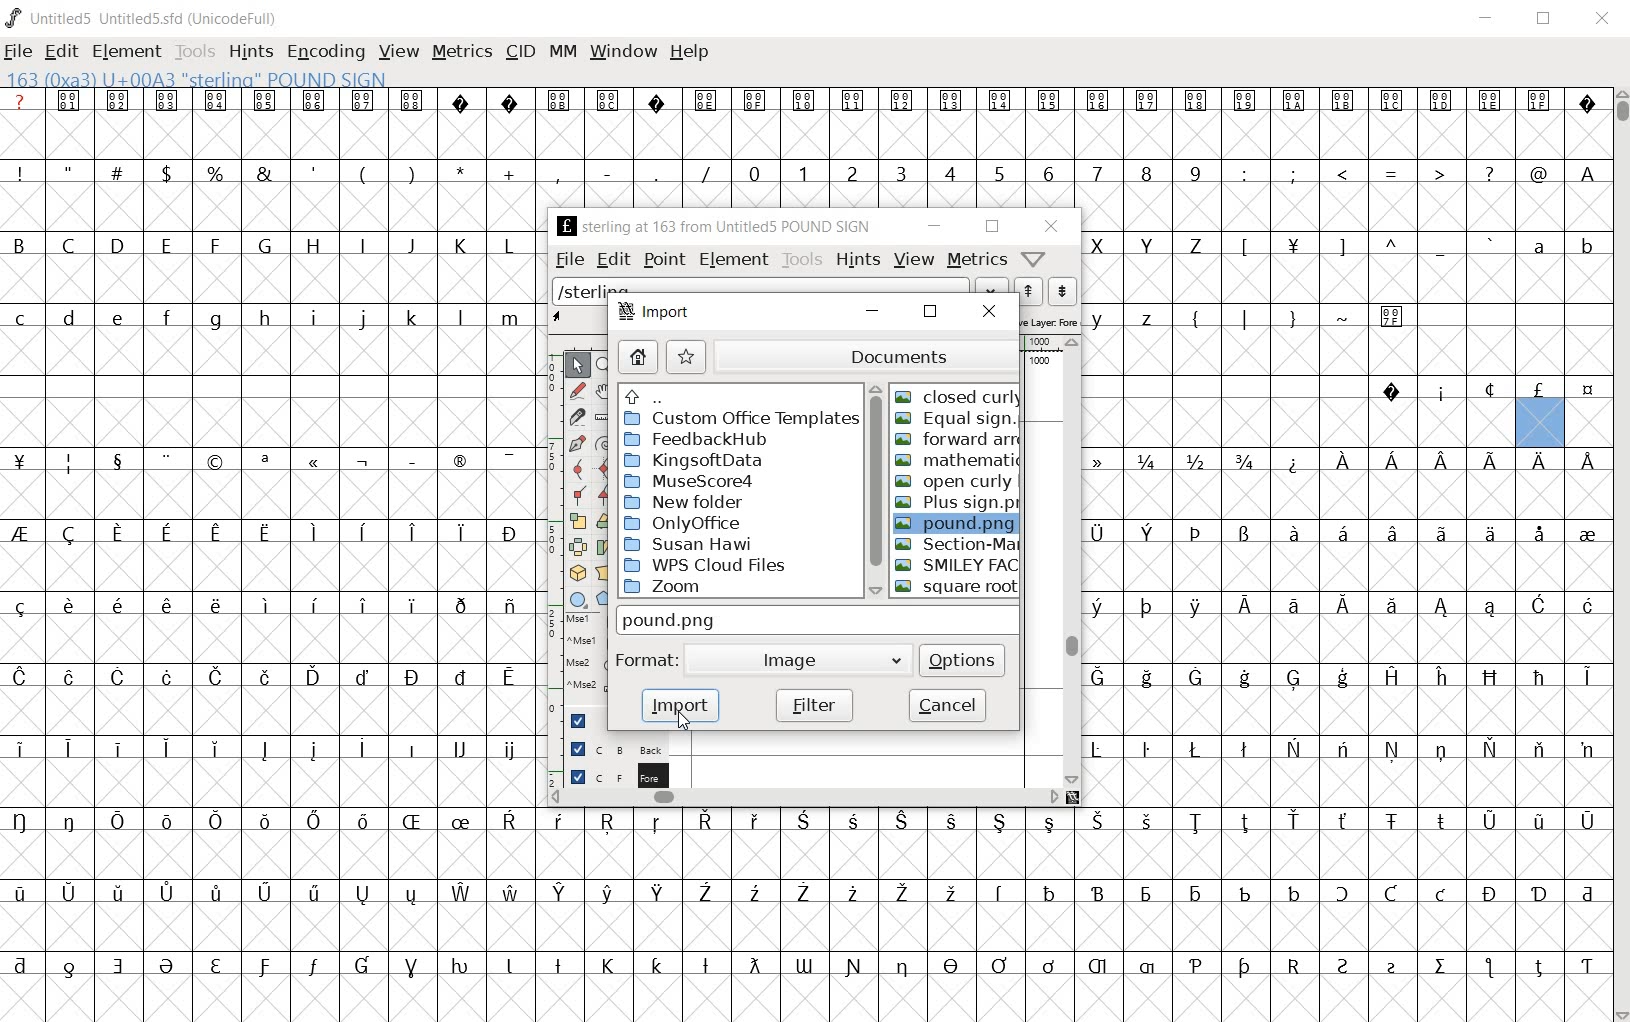  What do you see at coordinates (1439, 822) in the screenshot?
I see `Symbol` at bounding box center [1439, 822].